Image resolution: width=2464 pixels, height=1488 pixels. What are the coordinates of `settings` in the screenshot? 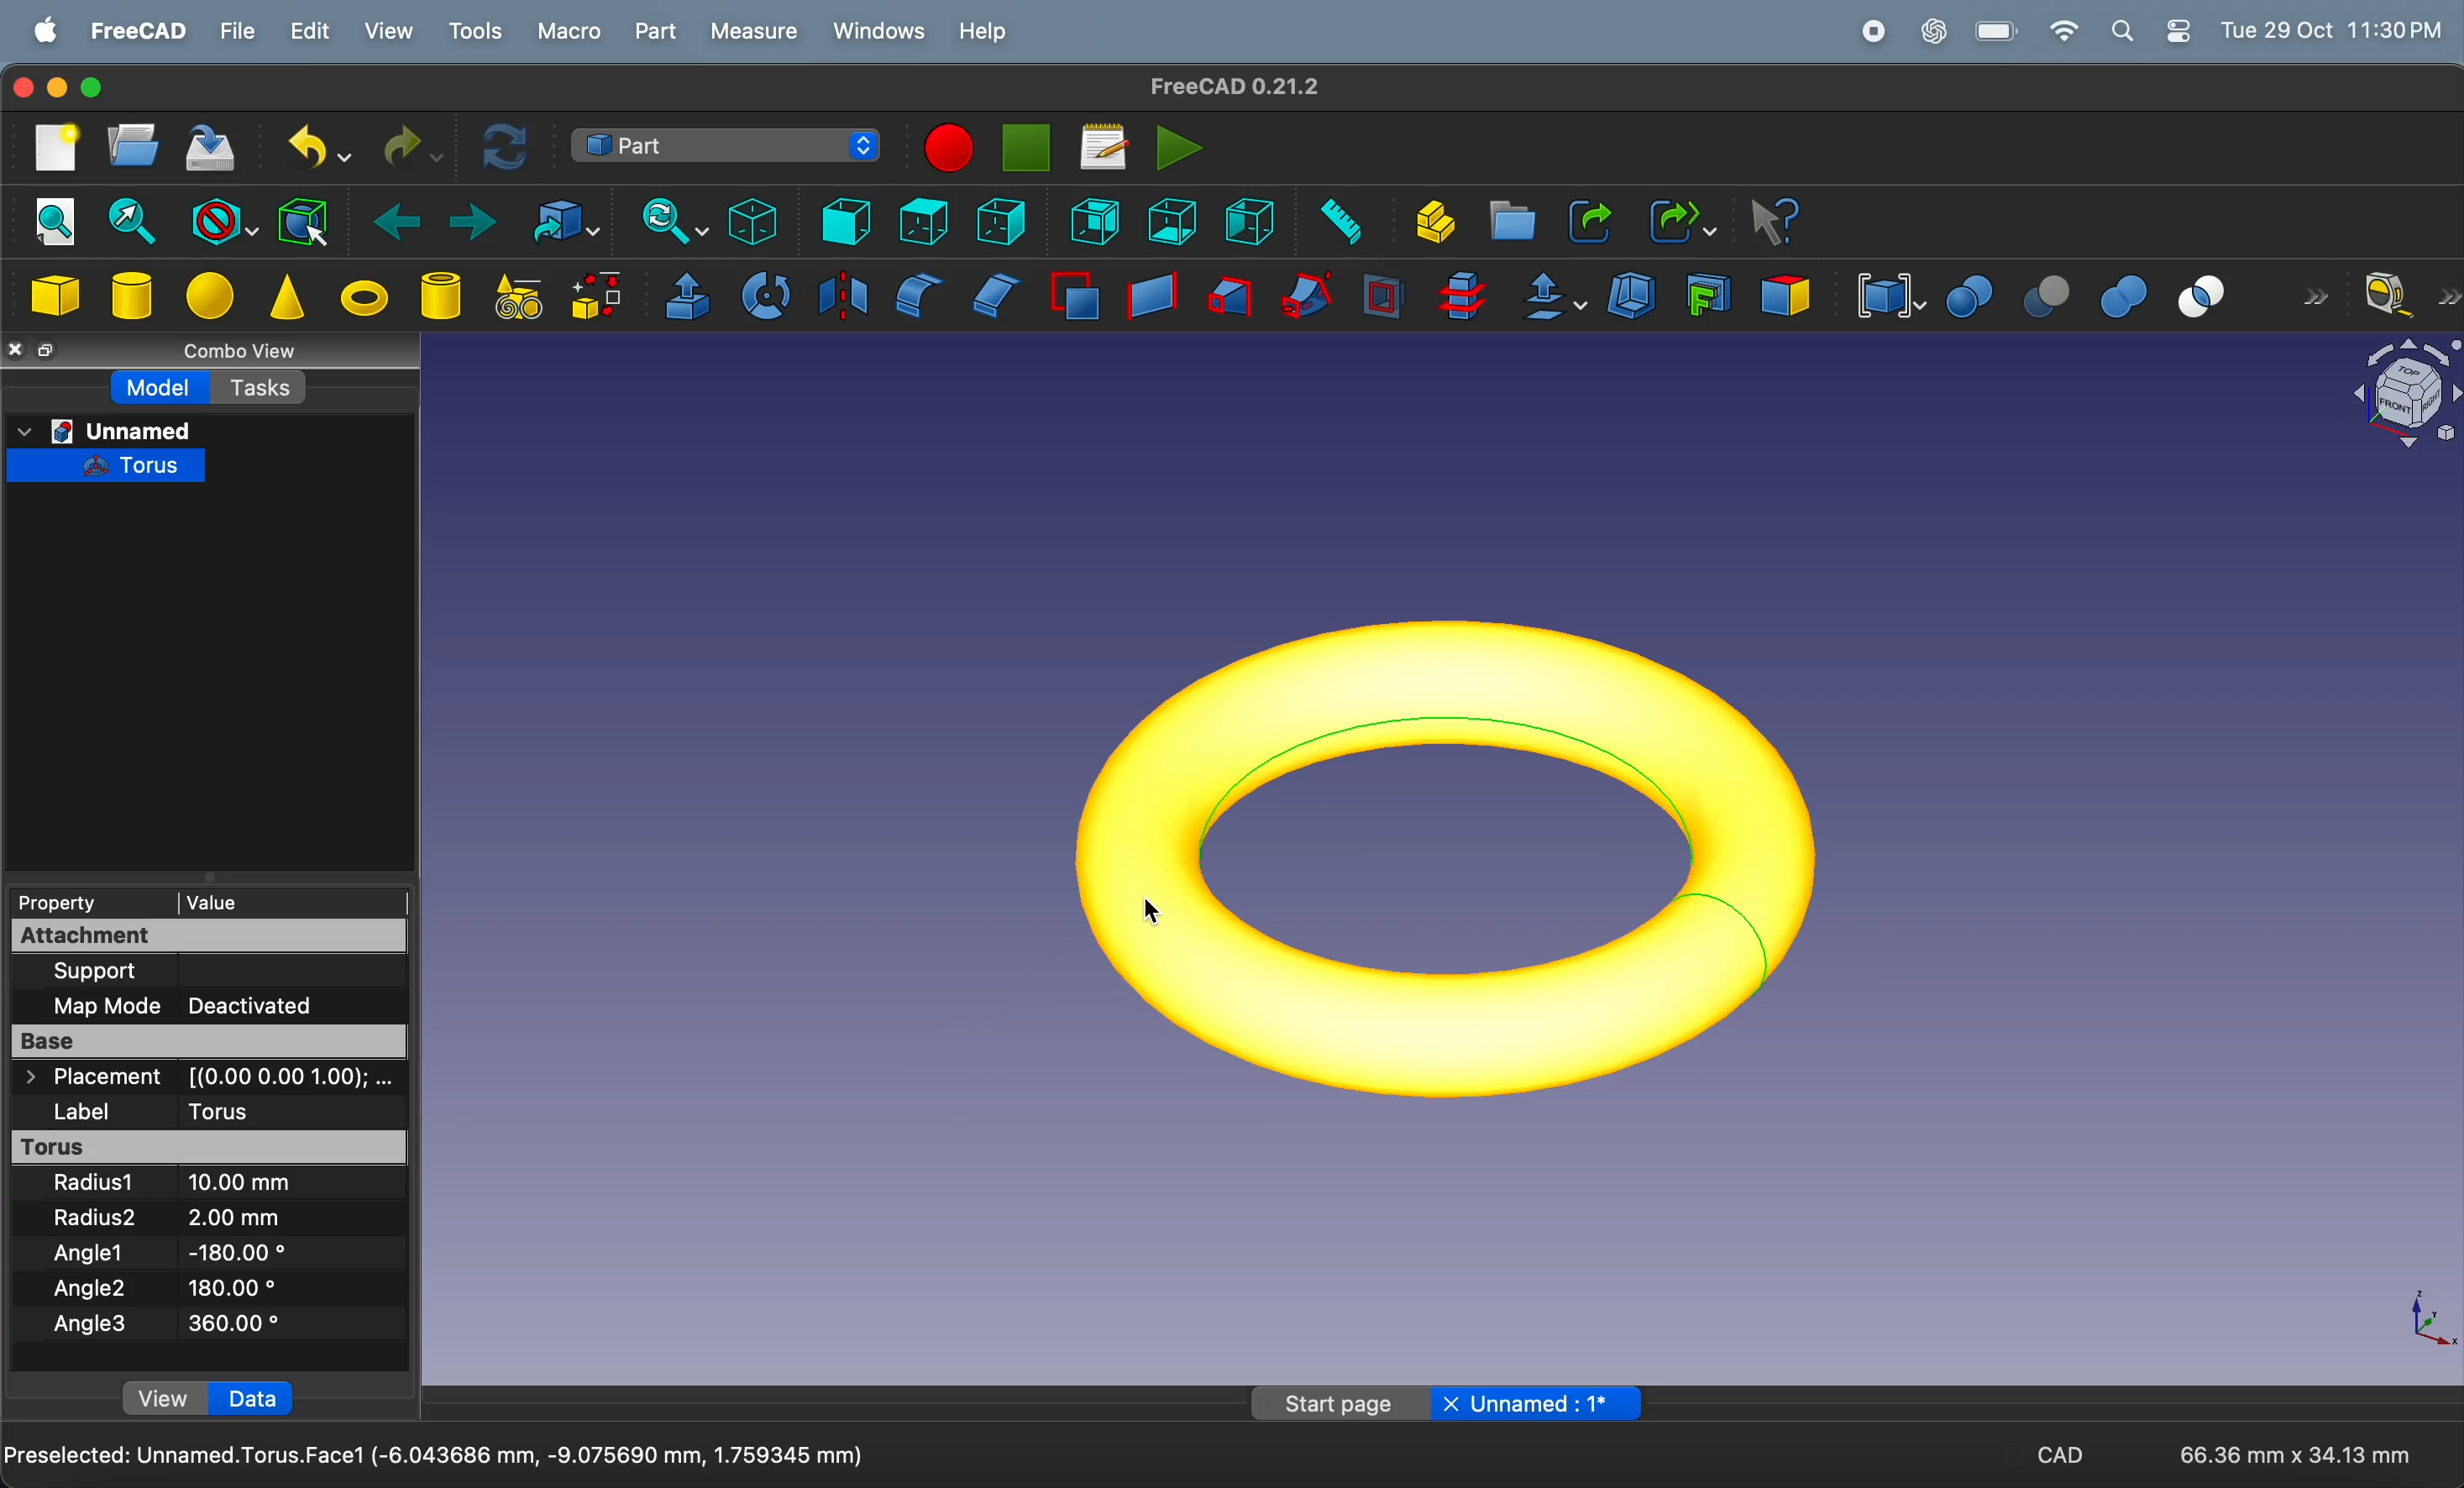 It's located at (2180, 31).